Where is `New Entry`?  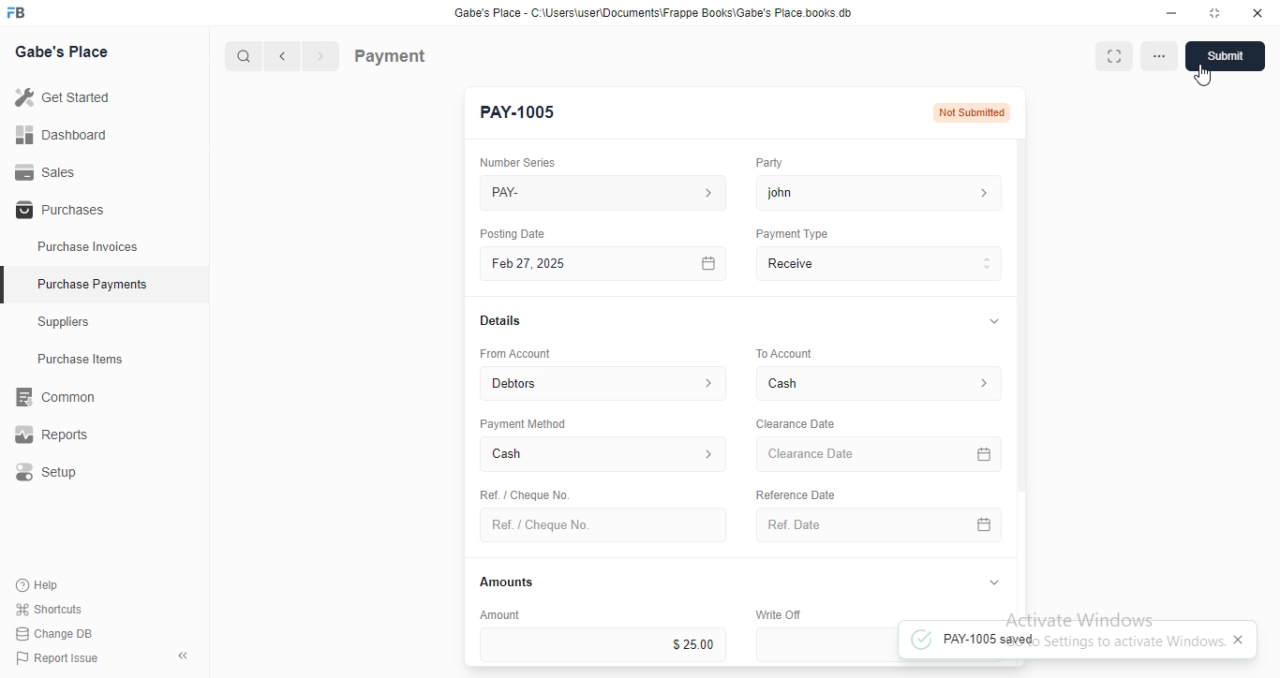
New Entry is located at coordinates (522, 113).